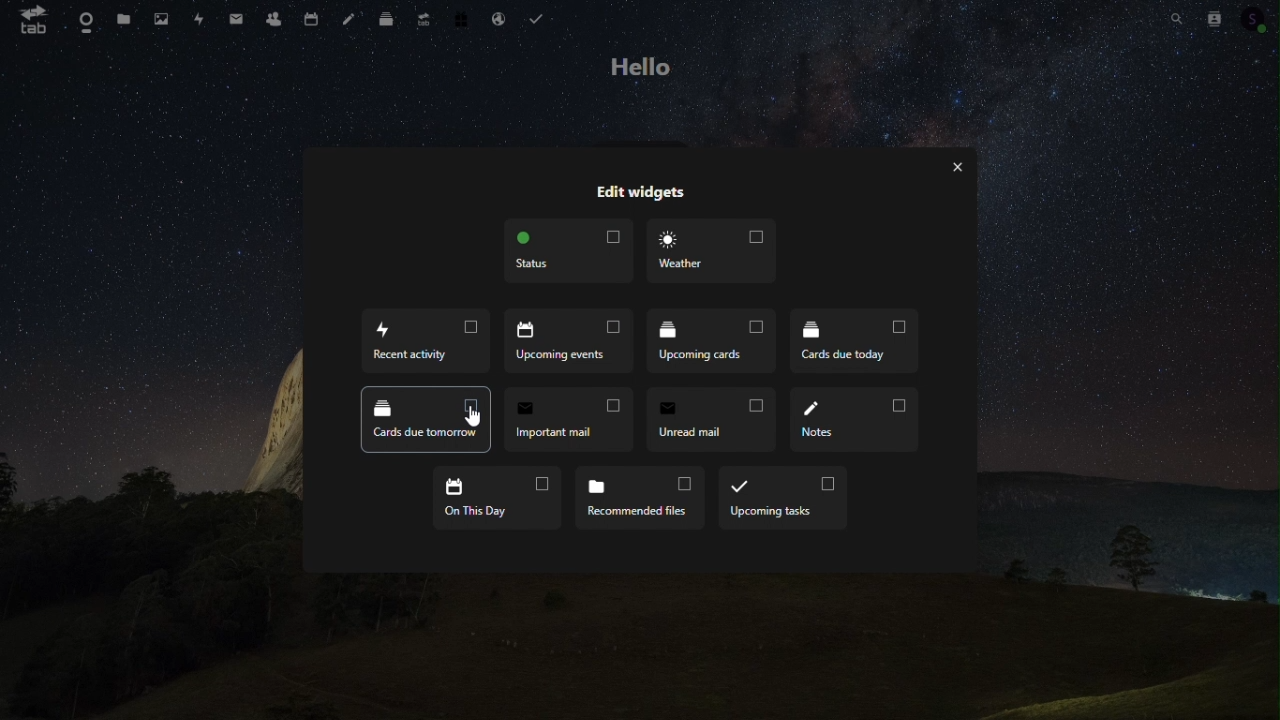 Image resolution: width=1280 pixels, height=720 pixels. What do you see at coordinates (123, 21) in the screenshot?
I see `Files` at bounding box center [123, 21].